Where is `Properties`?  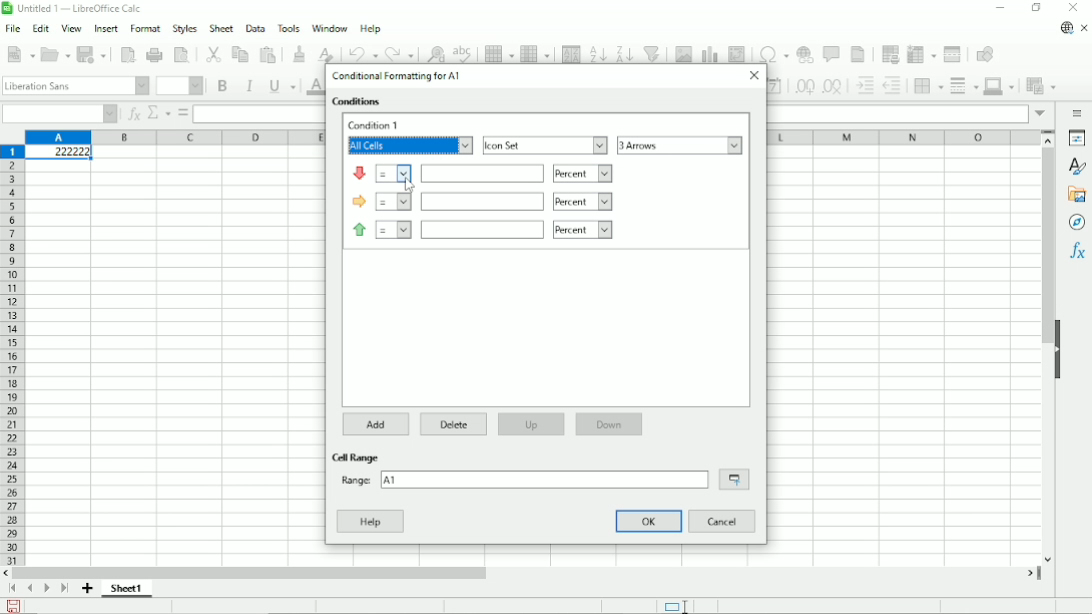 Properties is located at coordinates (1077, 139).